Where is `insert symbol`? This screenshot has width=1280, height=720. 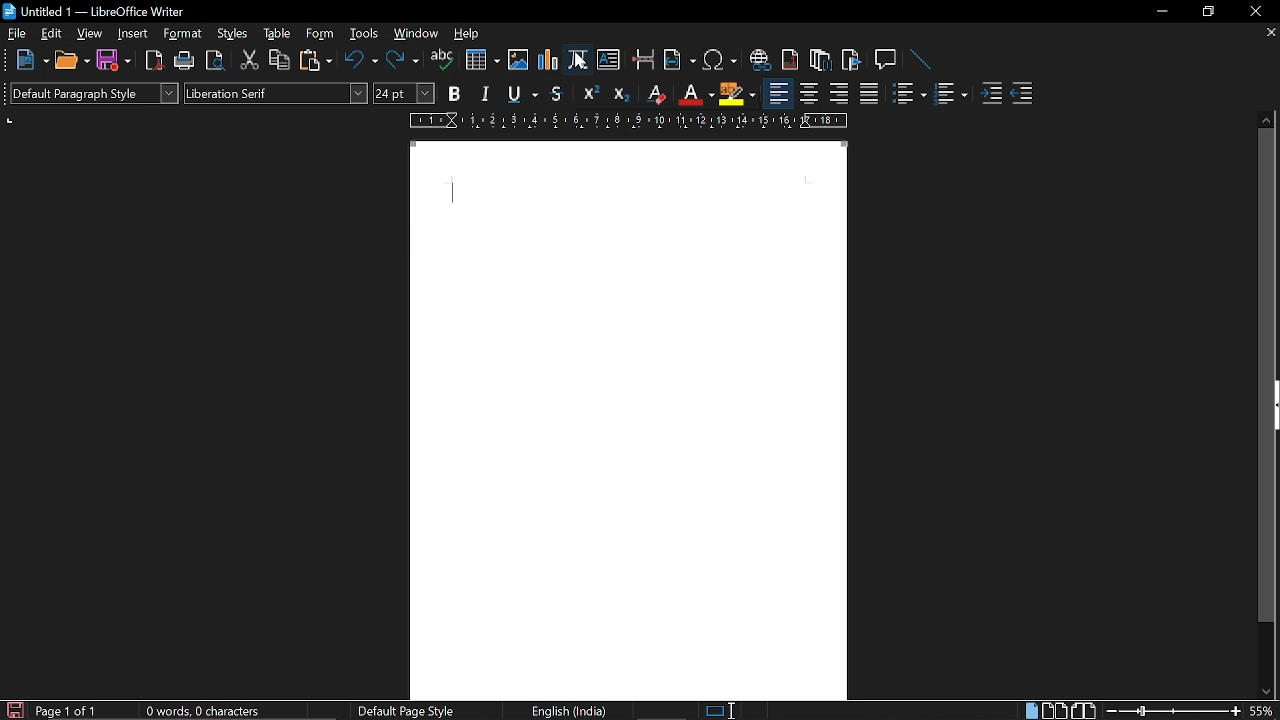
insert symbol is located at coordinates (720, 60).